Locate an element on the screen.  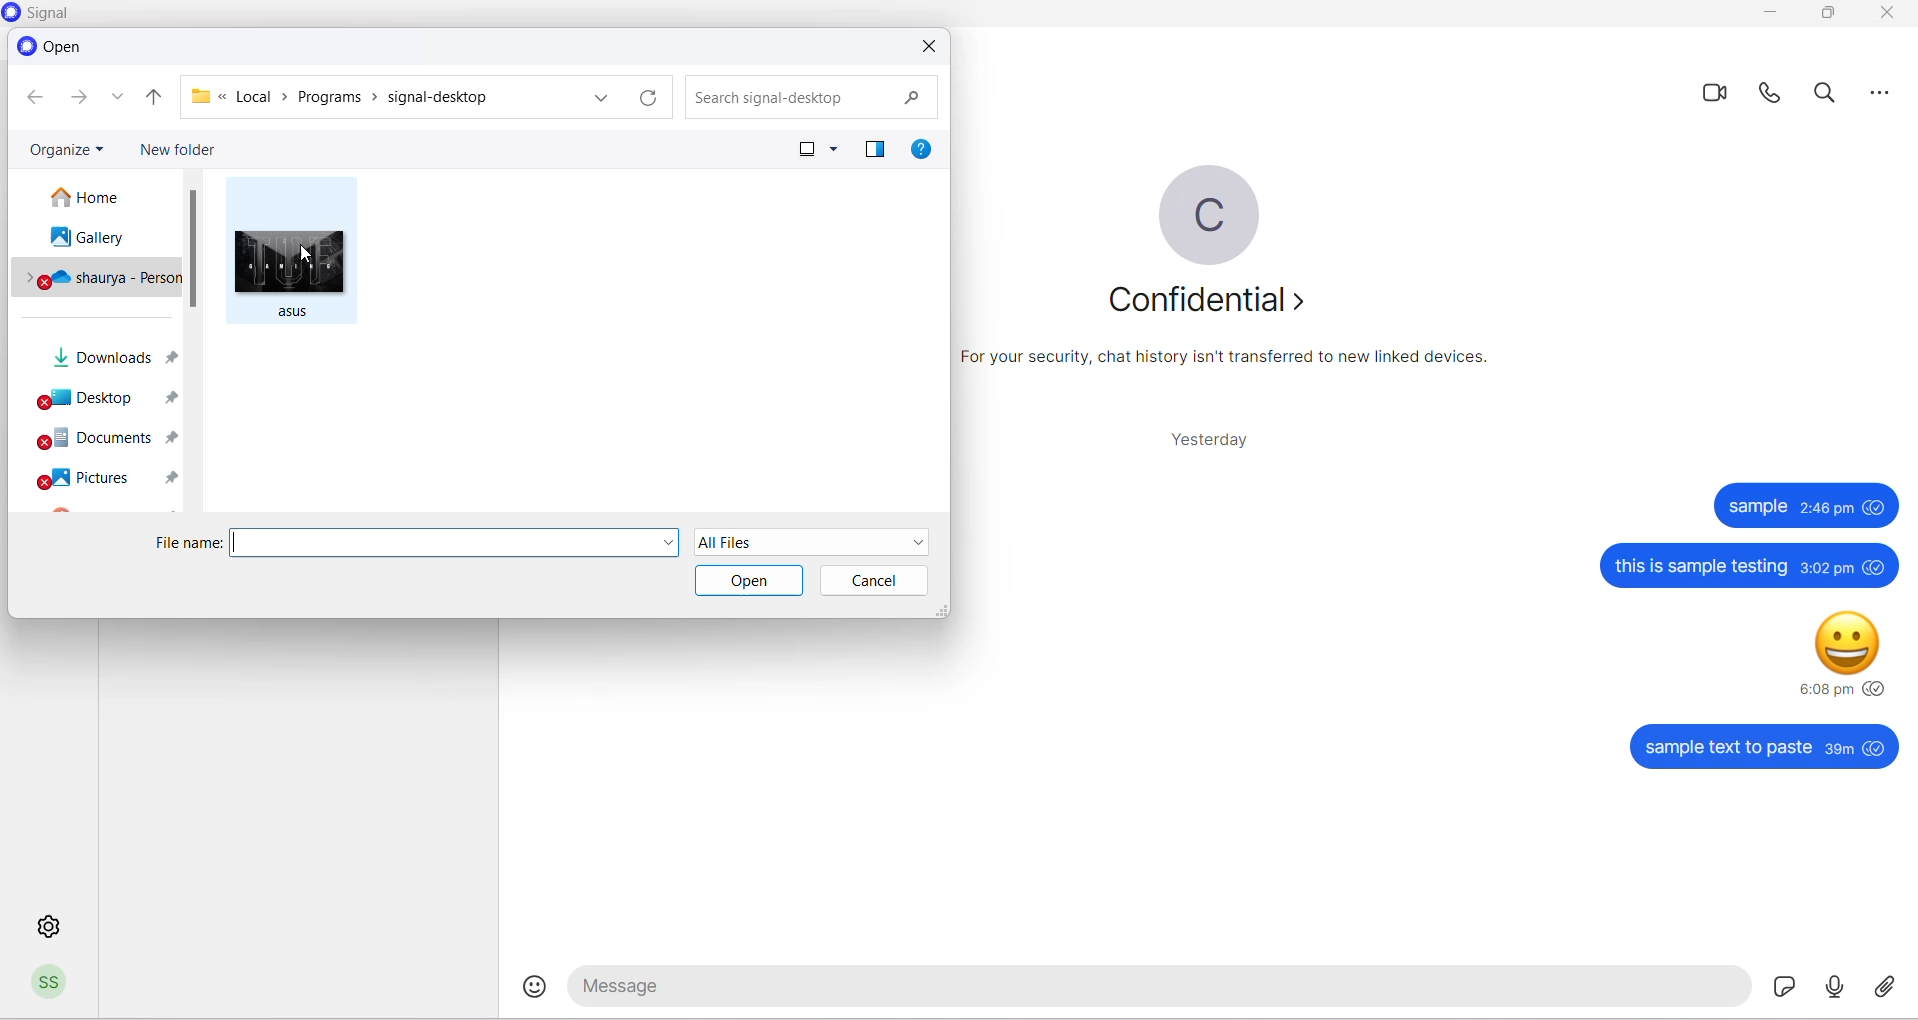
go back is located at coordinates (33, 98).